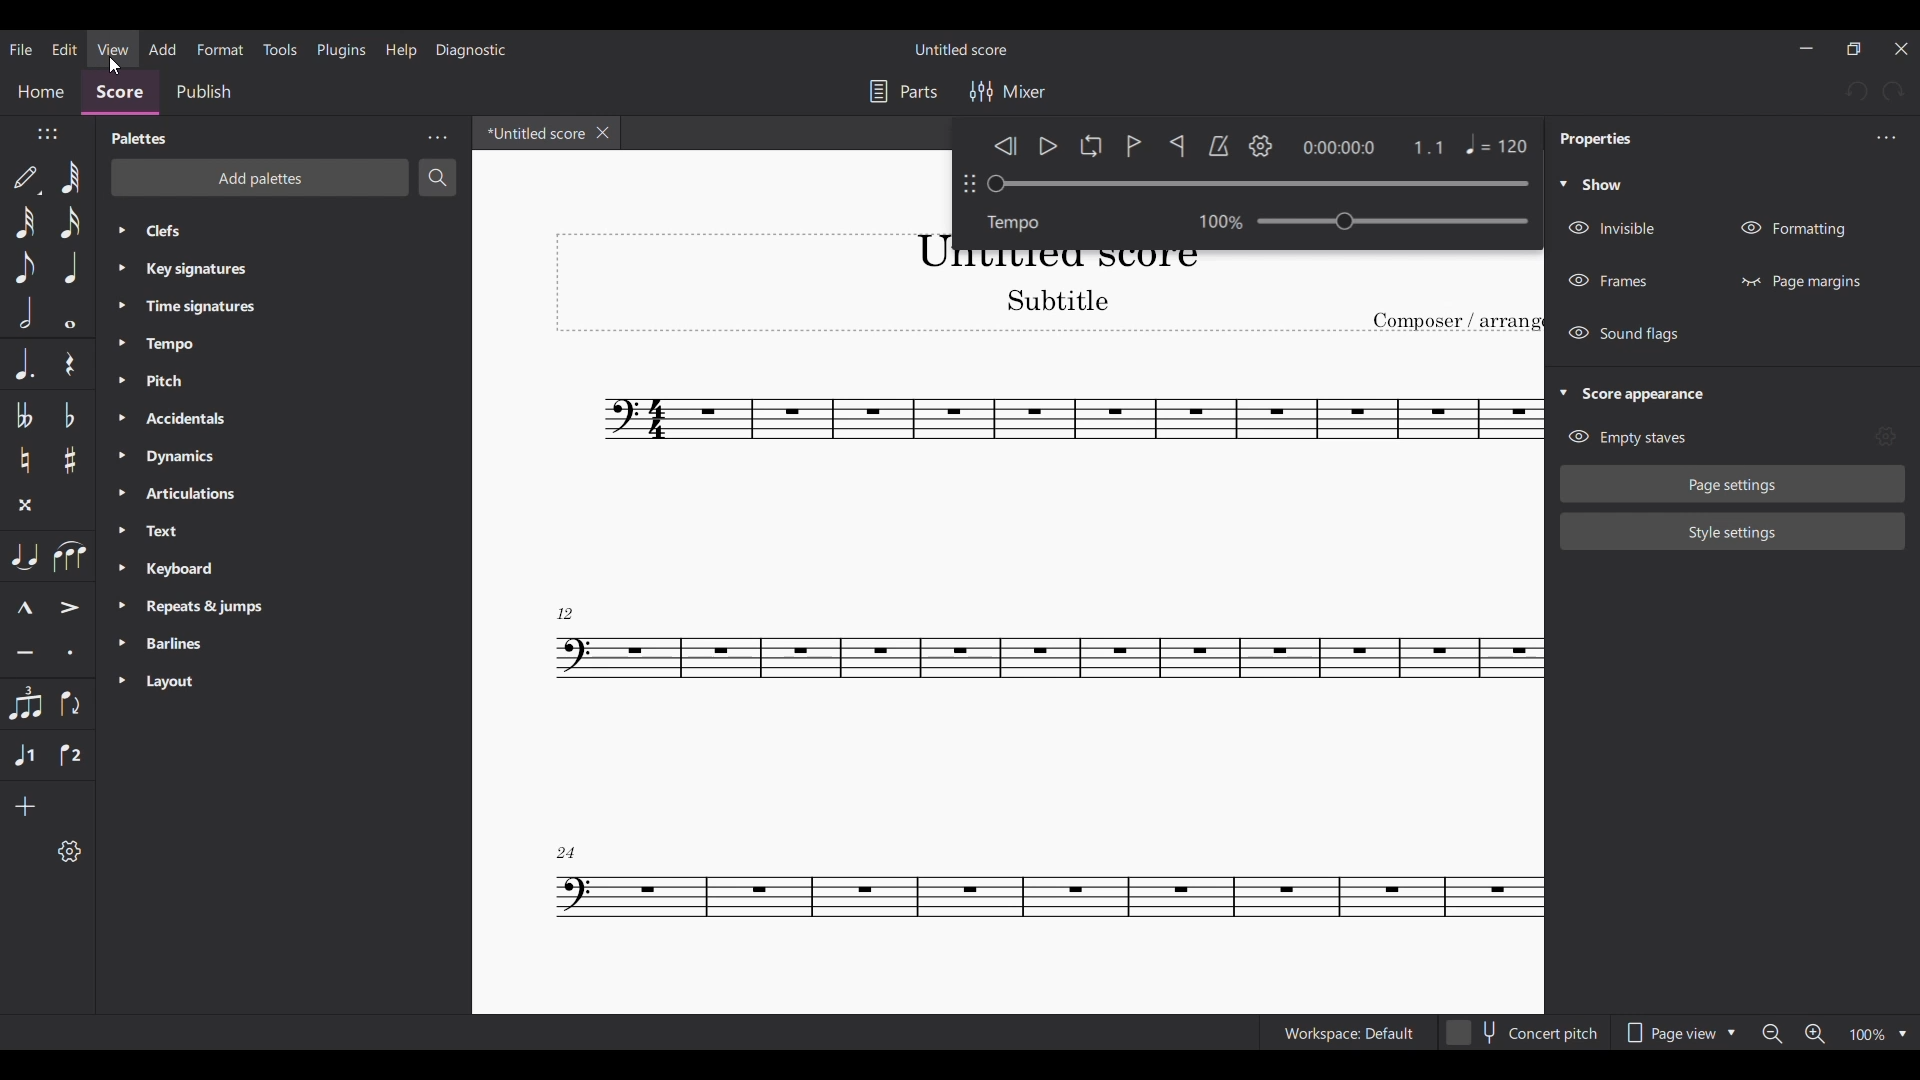 This screenshot has height=1080, width=1920. What do you see at coordinates (1609, 281) in the screenshot?
I see `Frames` at bounding box center [1609, 281].